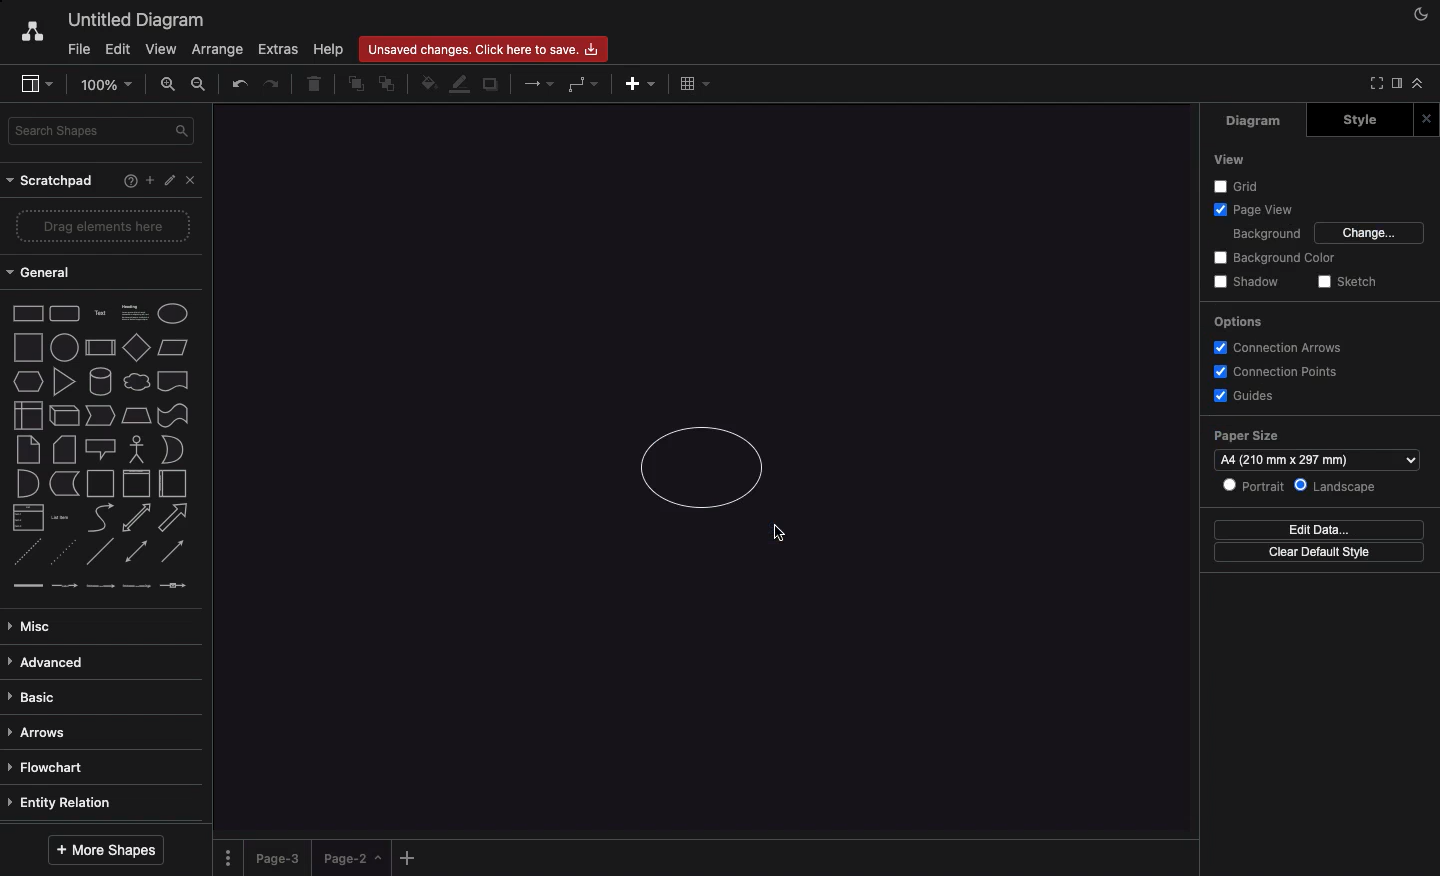 The image size is (1440, 876). I want to click on To front, so click(357, 85).